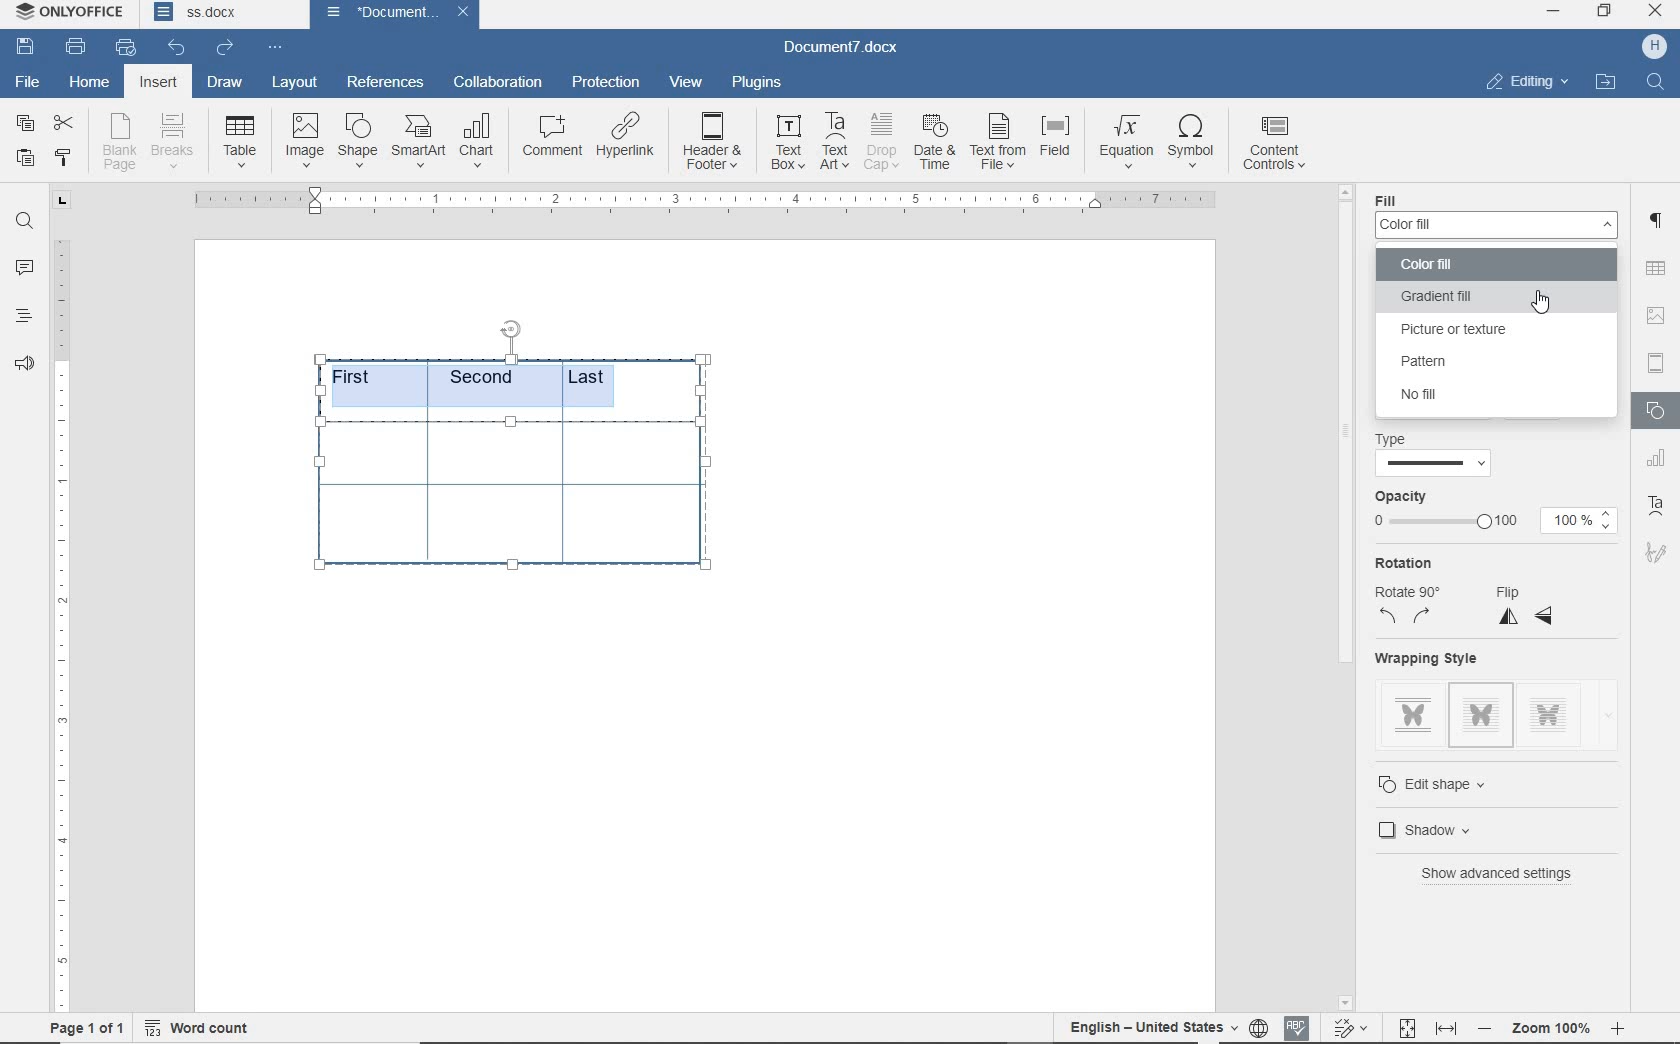 This screenshot has width=1680, height=1044. Describe the element at coordinates (1493, 298) in the screenshot. I see `gradient fill` at that location.